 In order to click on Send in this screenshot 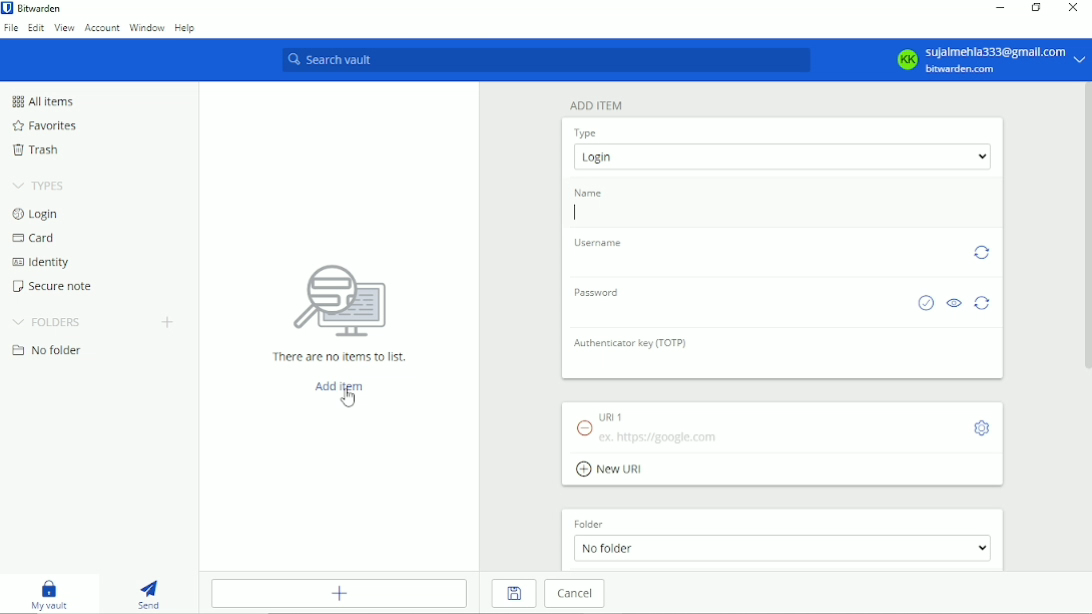, I will do `click(148, 594)`.